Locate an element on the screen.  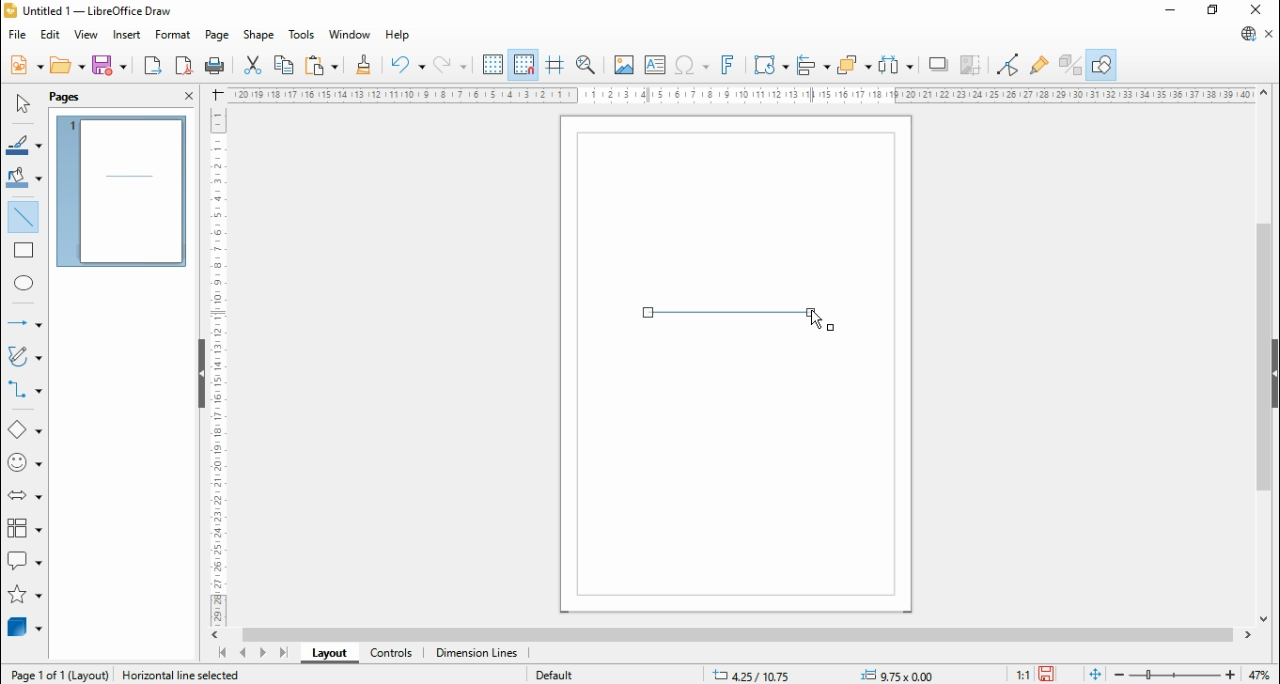
libreoffice update is located at coordinates (1247, 34).